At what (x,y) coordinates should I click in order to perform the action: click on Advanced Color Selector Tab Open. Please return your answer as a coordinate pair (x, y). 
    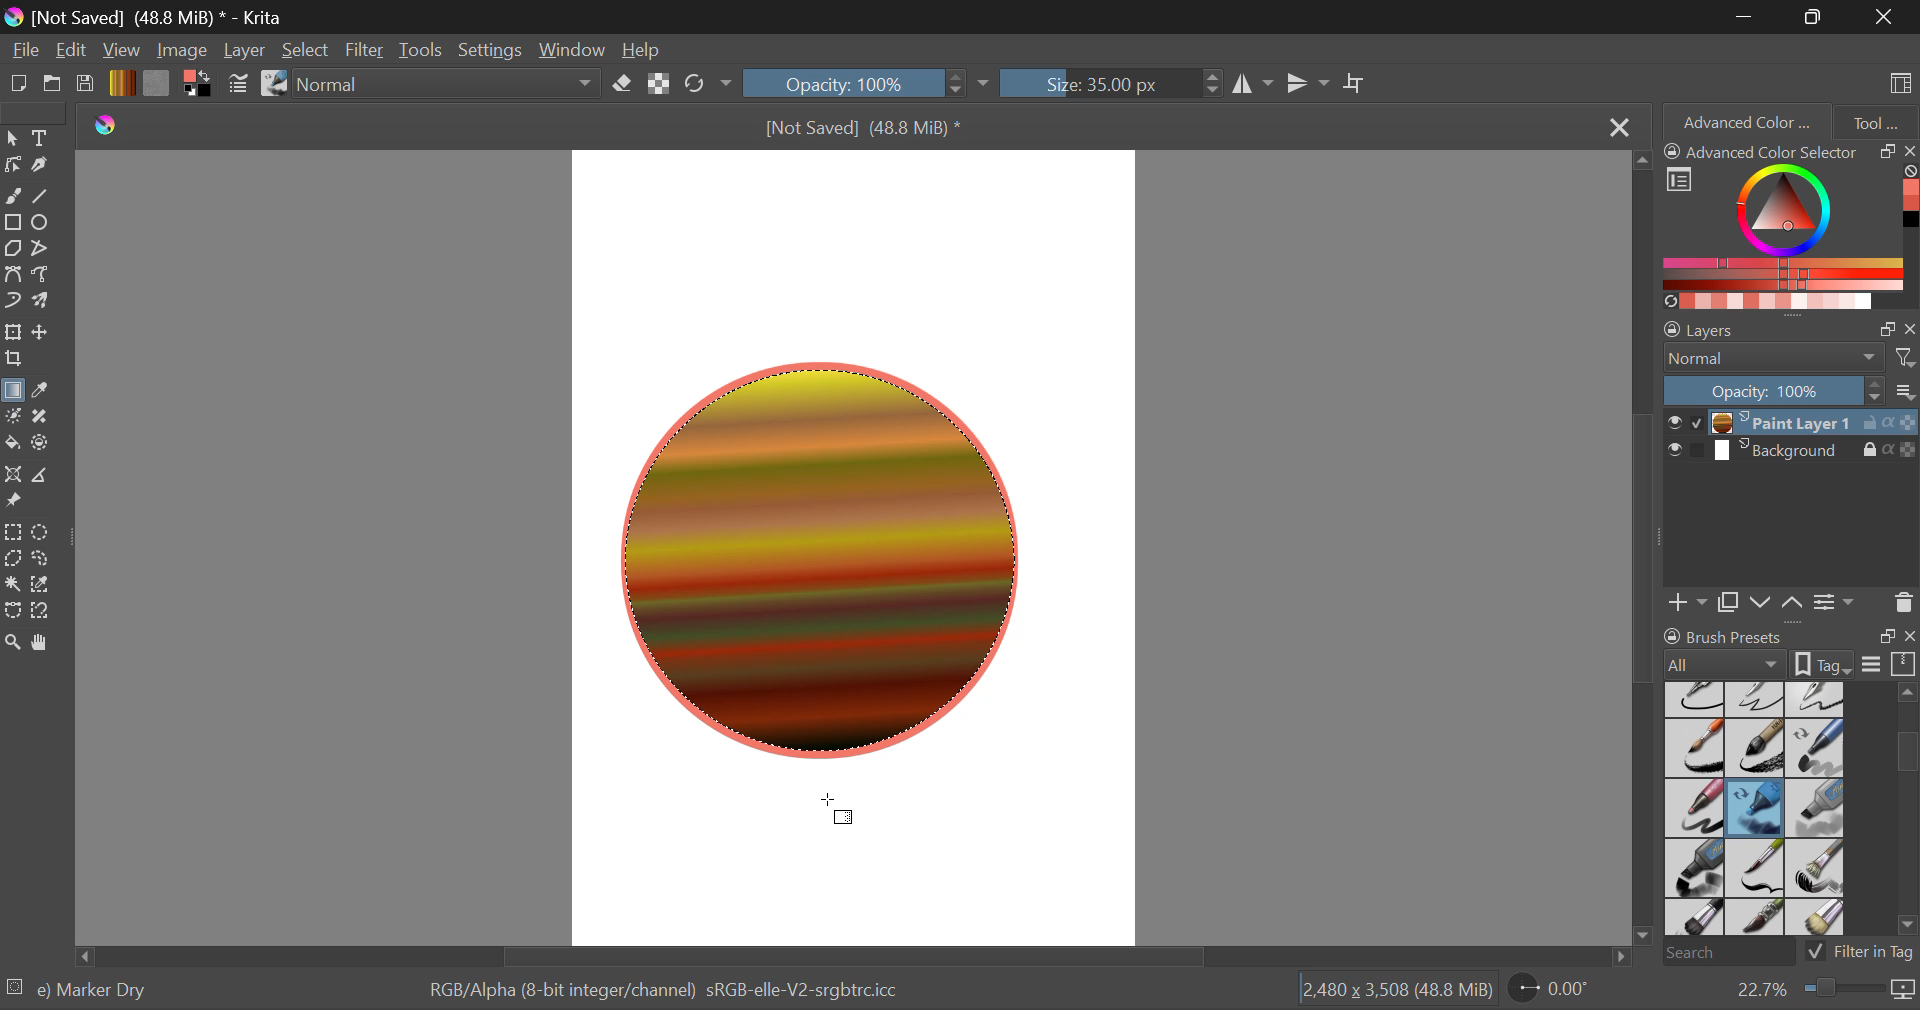
    Looking at the image, I should click on (1745, 121).